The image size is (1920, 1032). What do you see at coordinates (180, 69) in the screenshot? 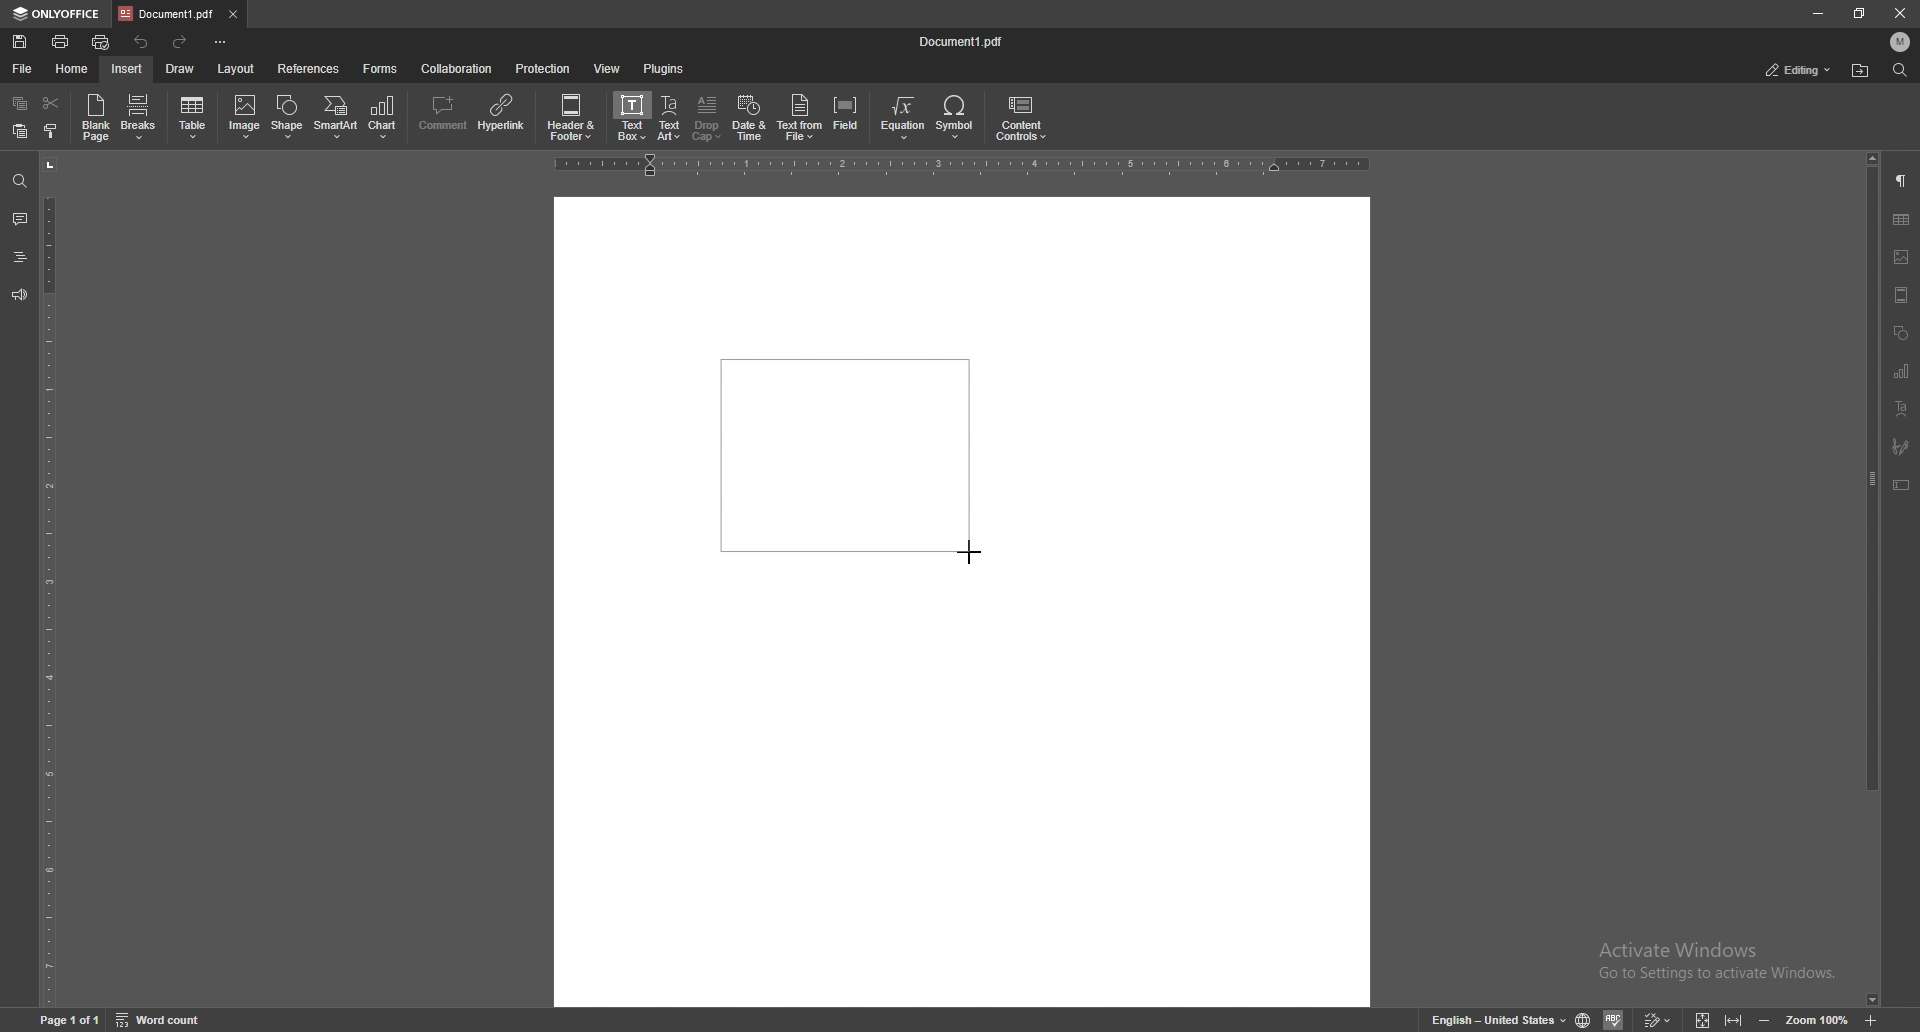
I see `draw` at bounding box center [180, 69].